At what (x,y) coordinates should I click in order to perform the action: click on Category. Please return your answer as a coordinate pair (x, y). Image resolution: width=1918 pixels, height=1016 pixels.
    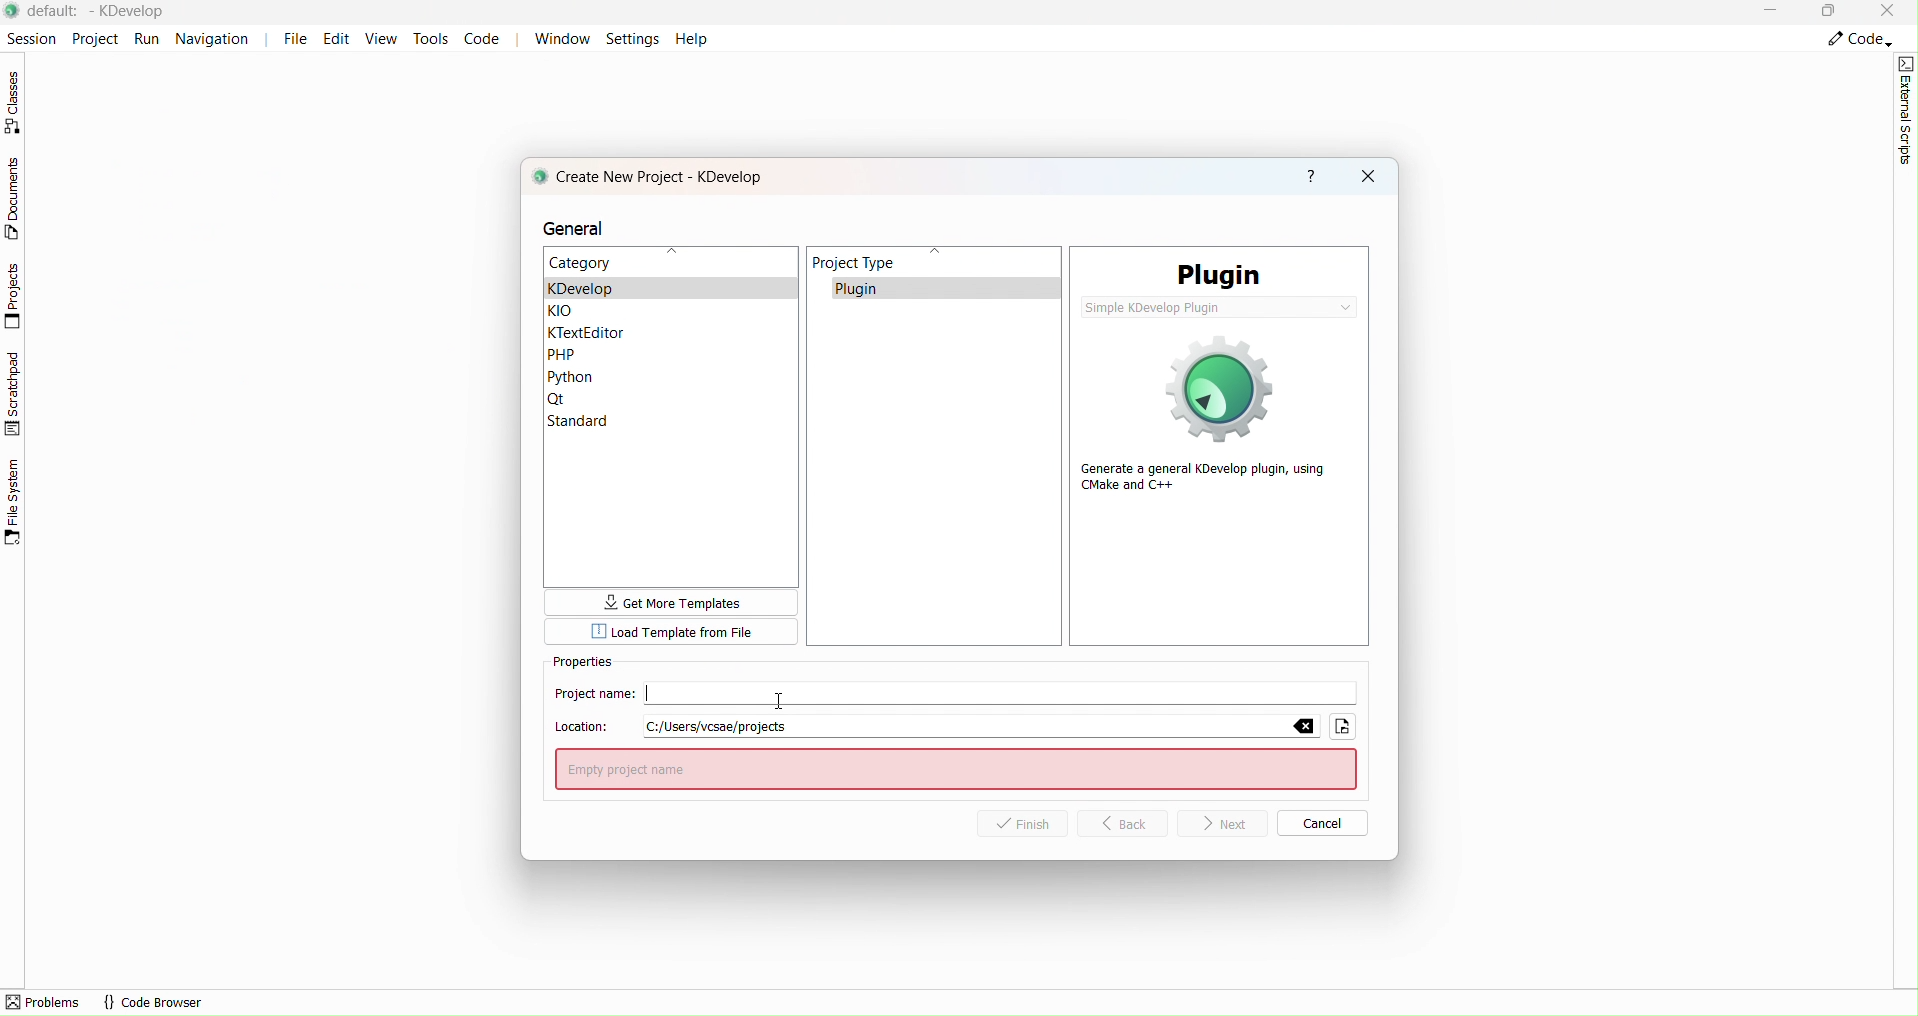
    Looking at the image, I should click on (582, 264).